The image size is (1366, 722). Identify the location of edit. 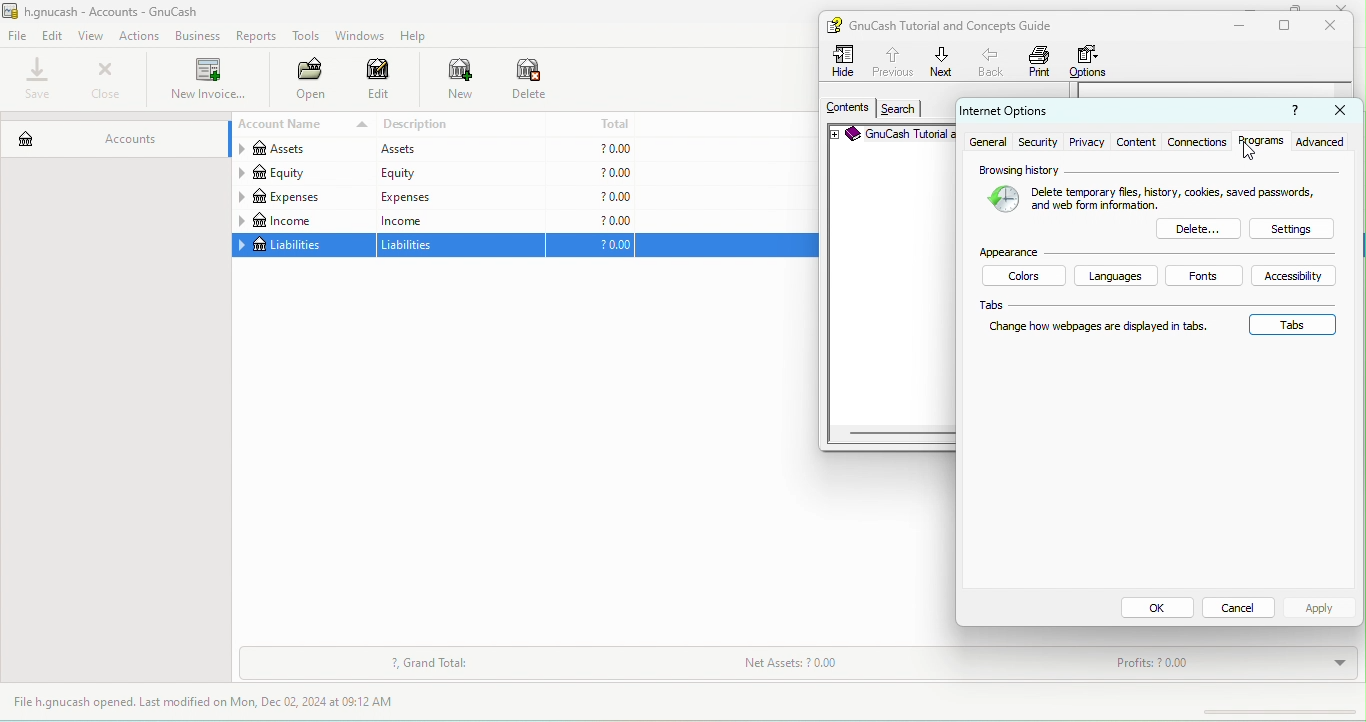
(379, 82).